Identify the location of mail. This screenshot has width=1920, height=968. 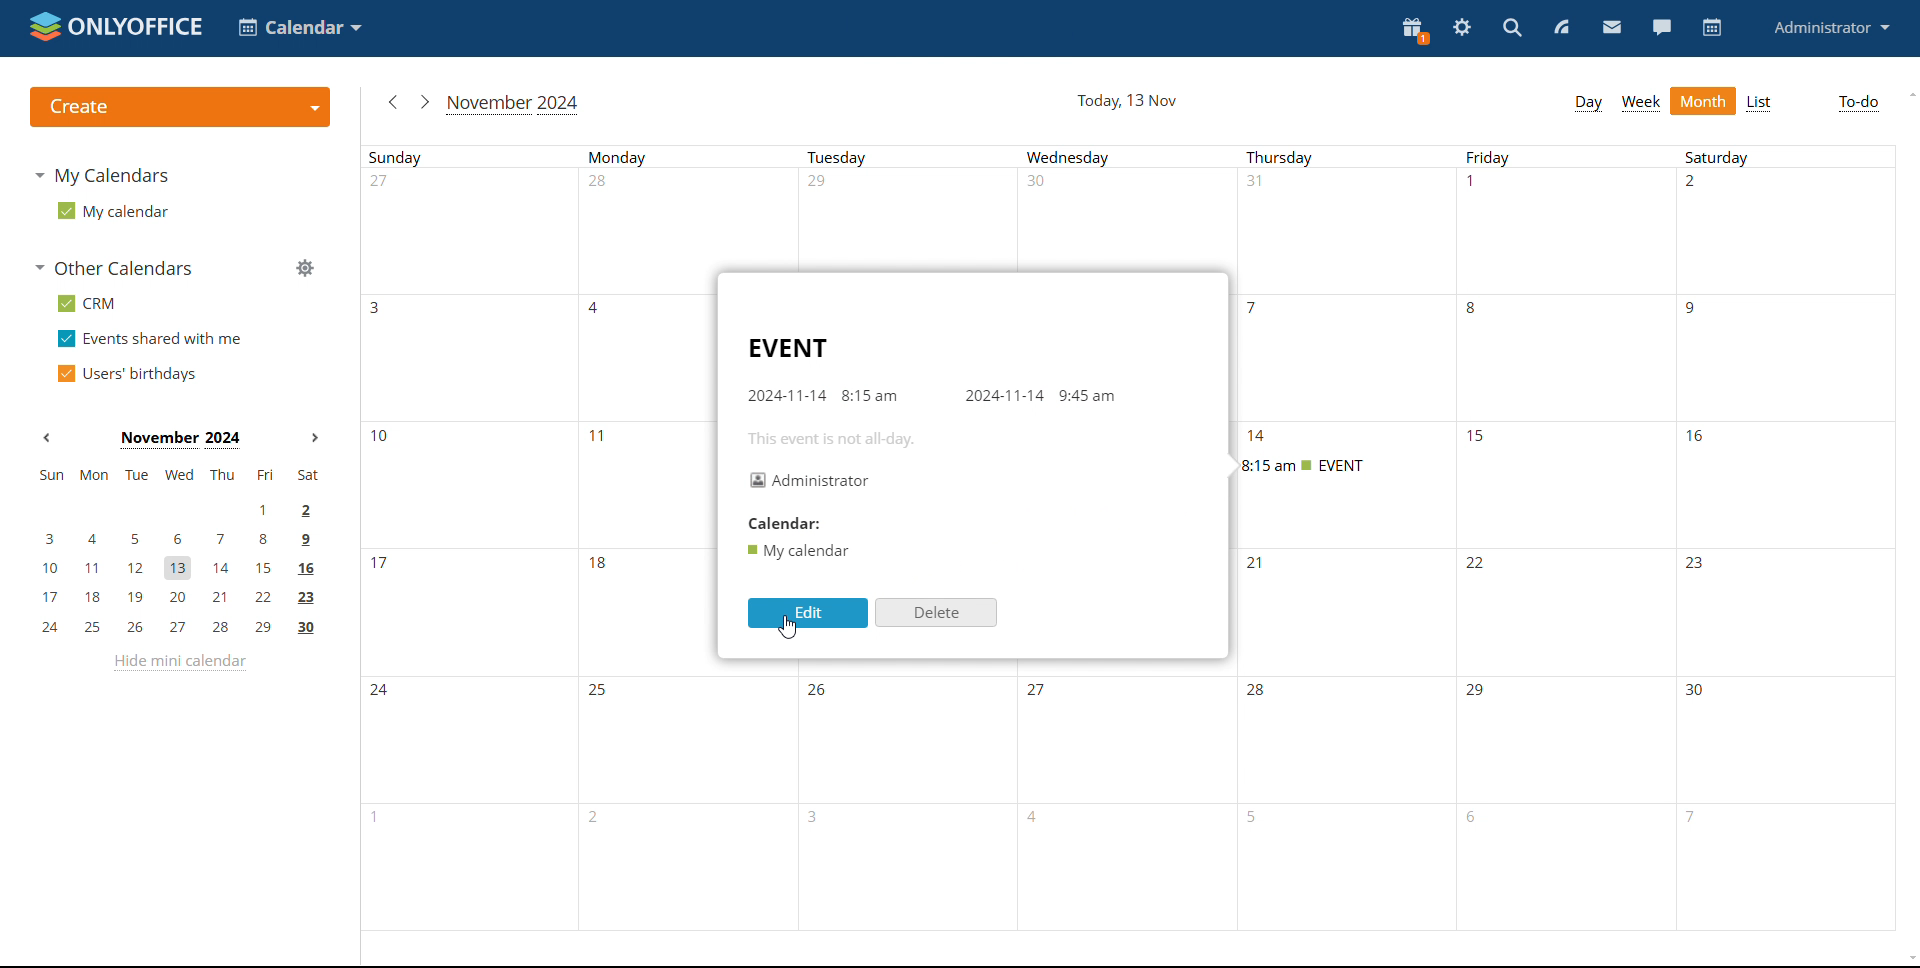
(1610, 28).